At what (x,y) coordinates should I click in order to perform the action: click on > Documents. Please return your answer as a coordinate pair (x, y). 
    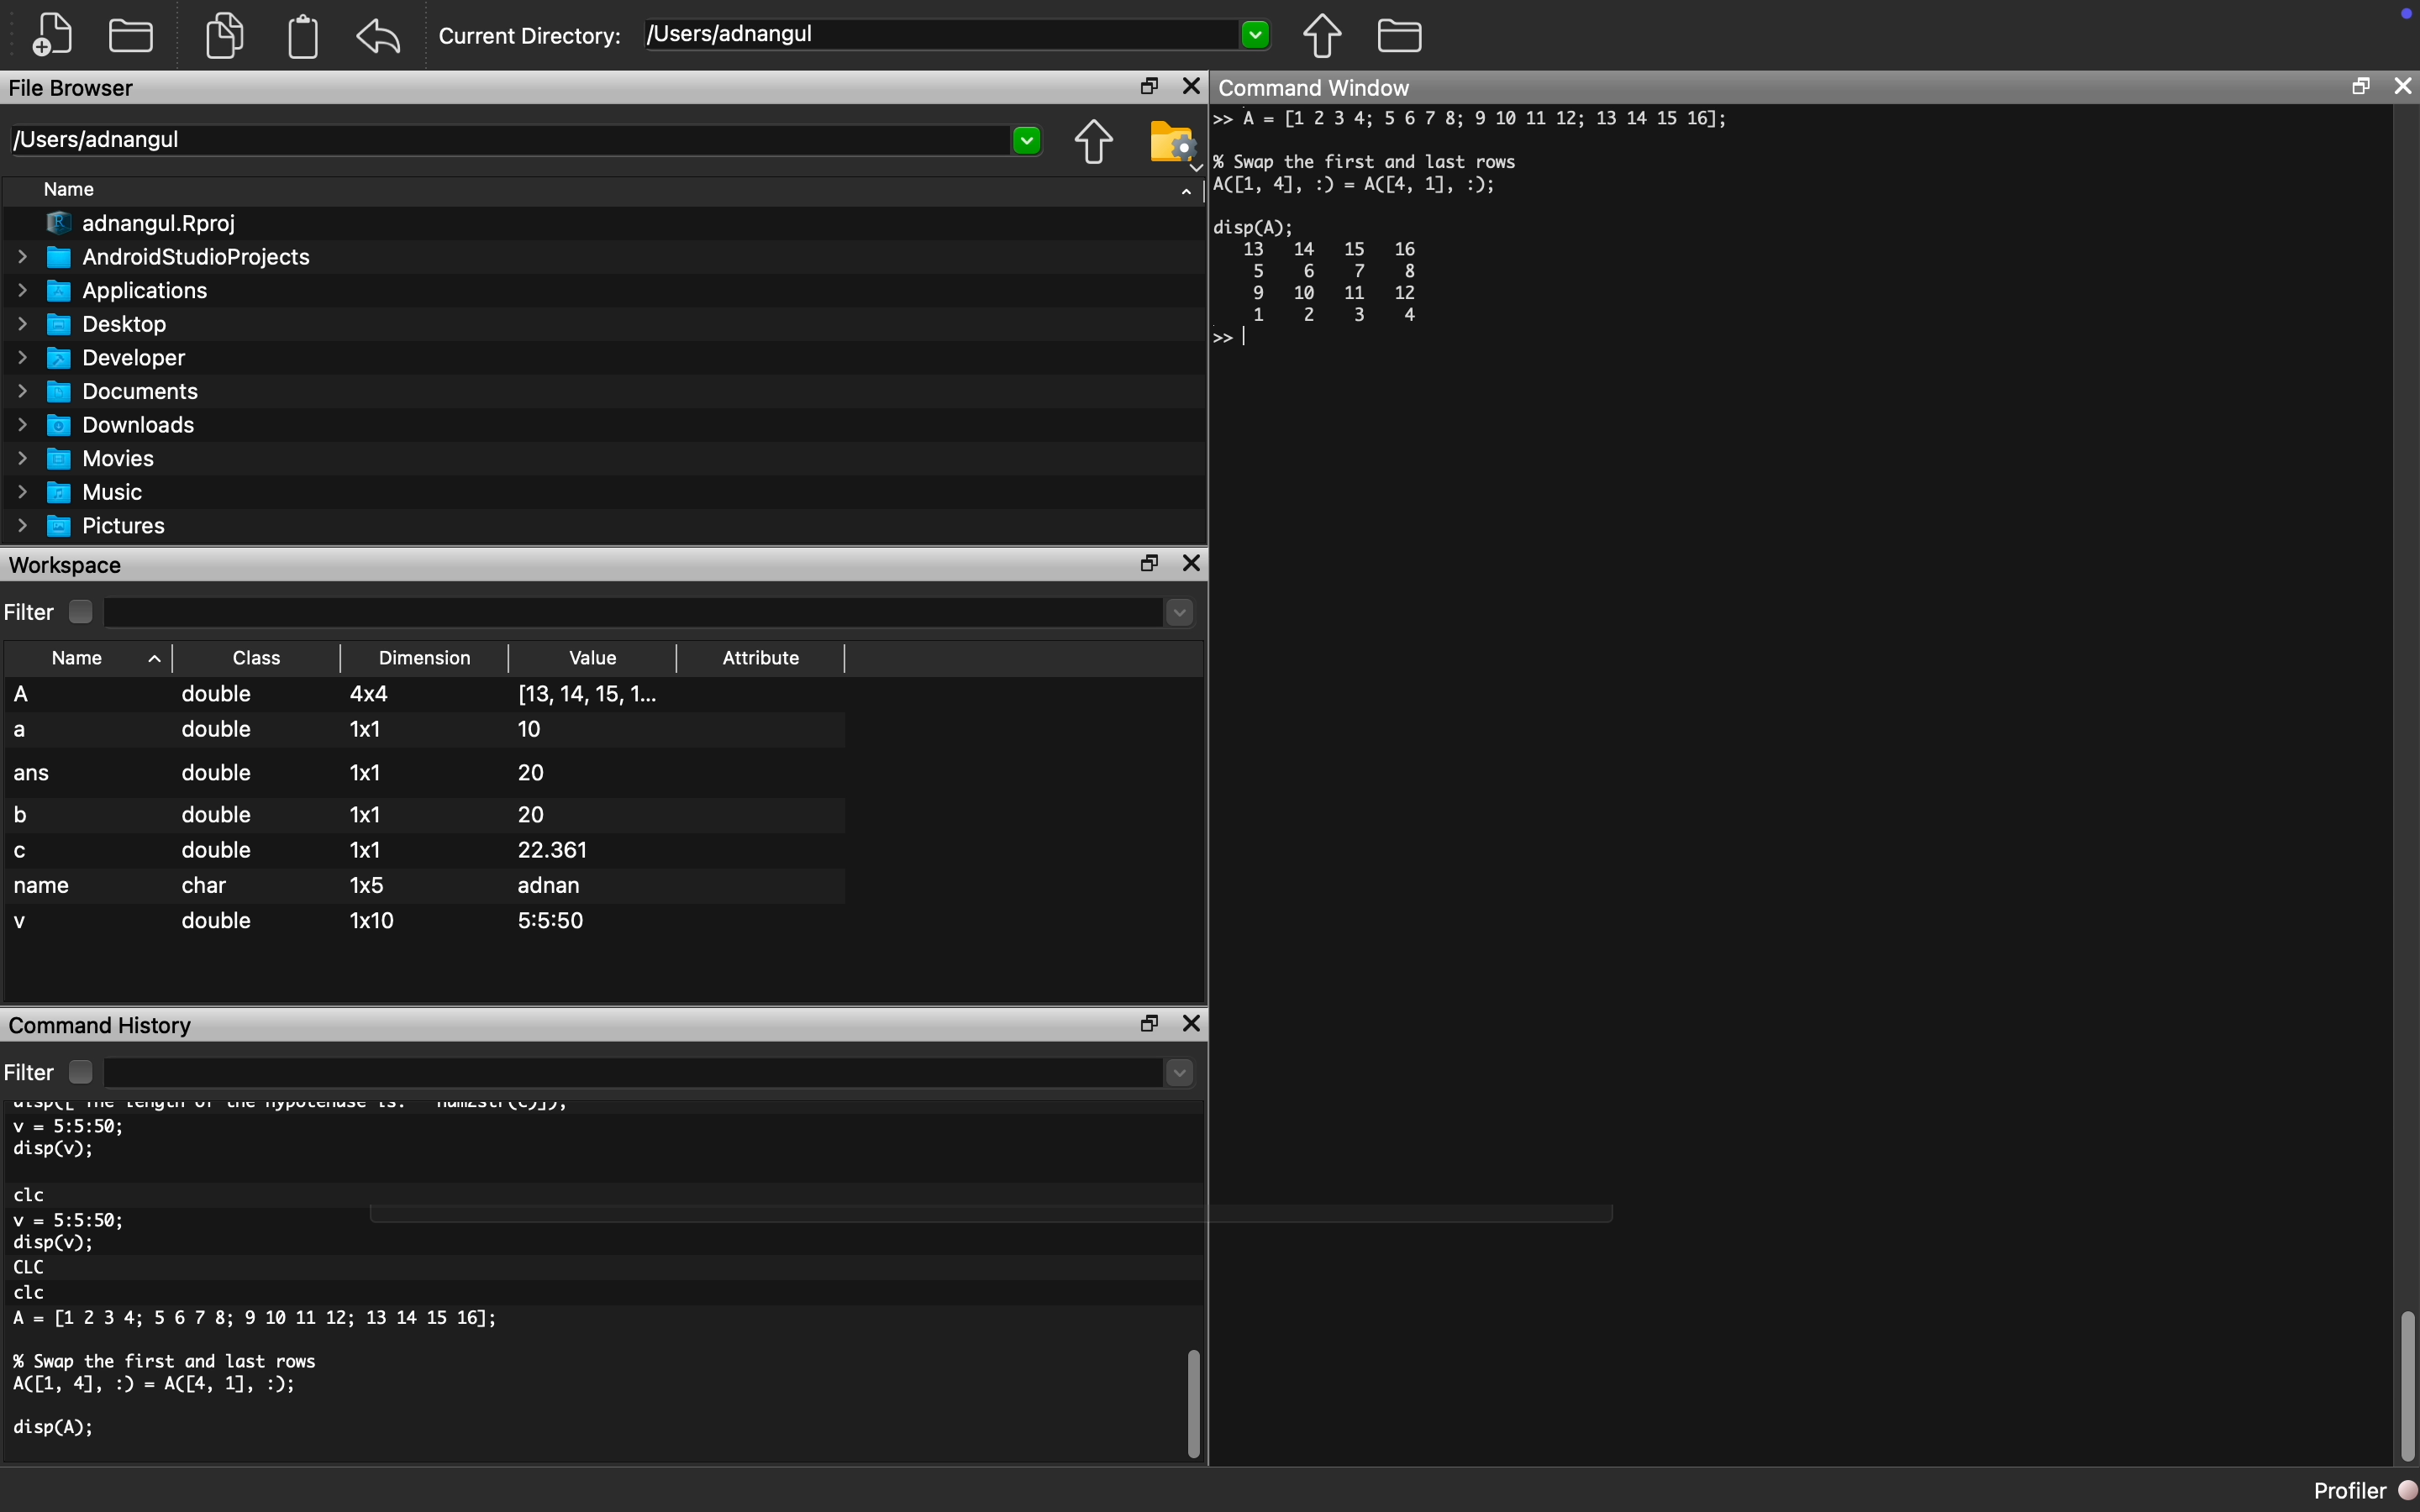
    Looking at the image, I should click on (110, 392).